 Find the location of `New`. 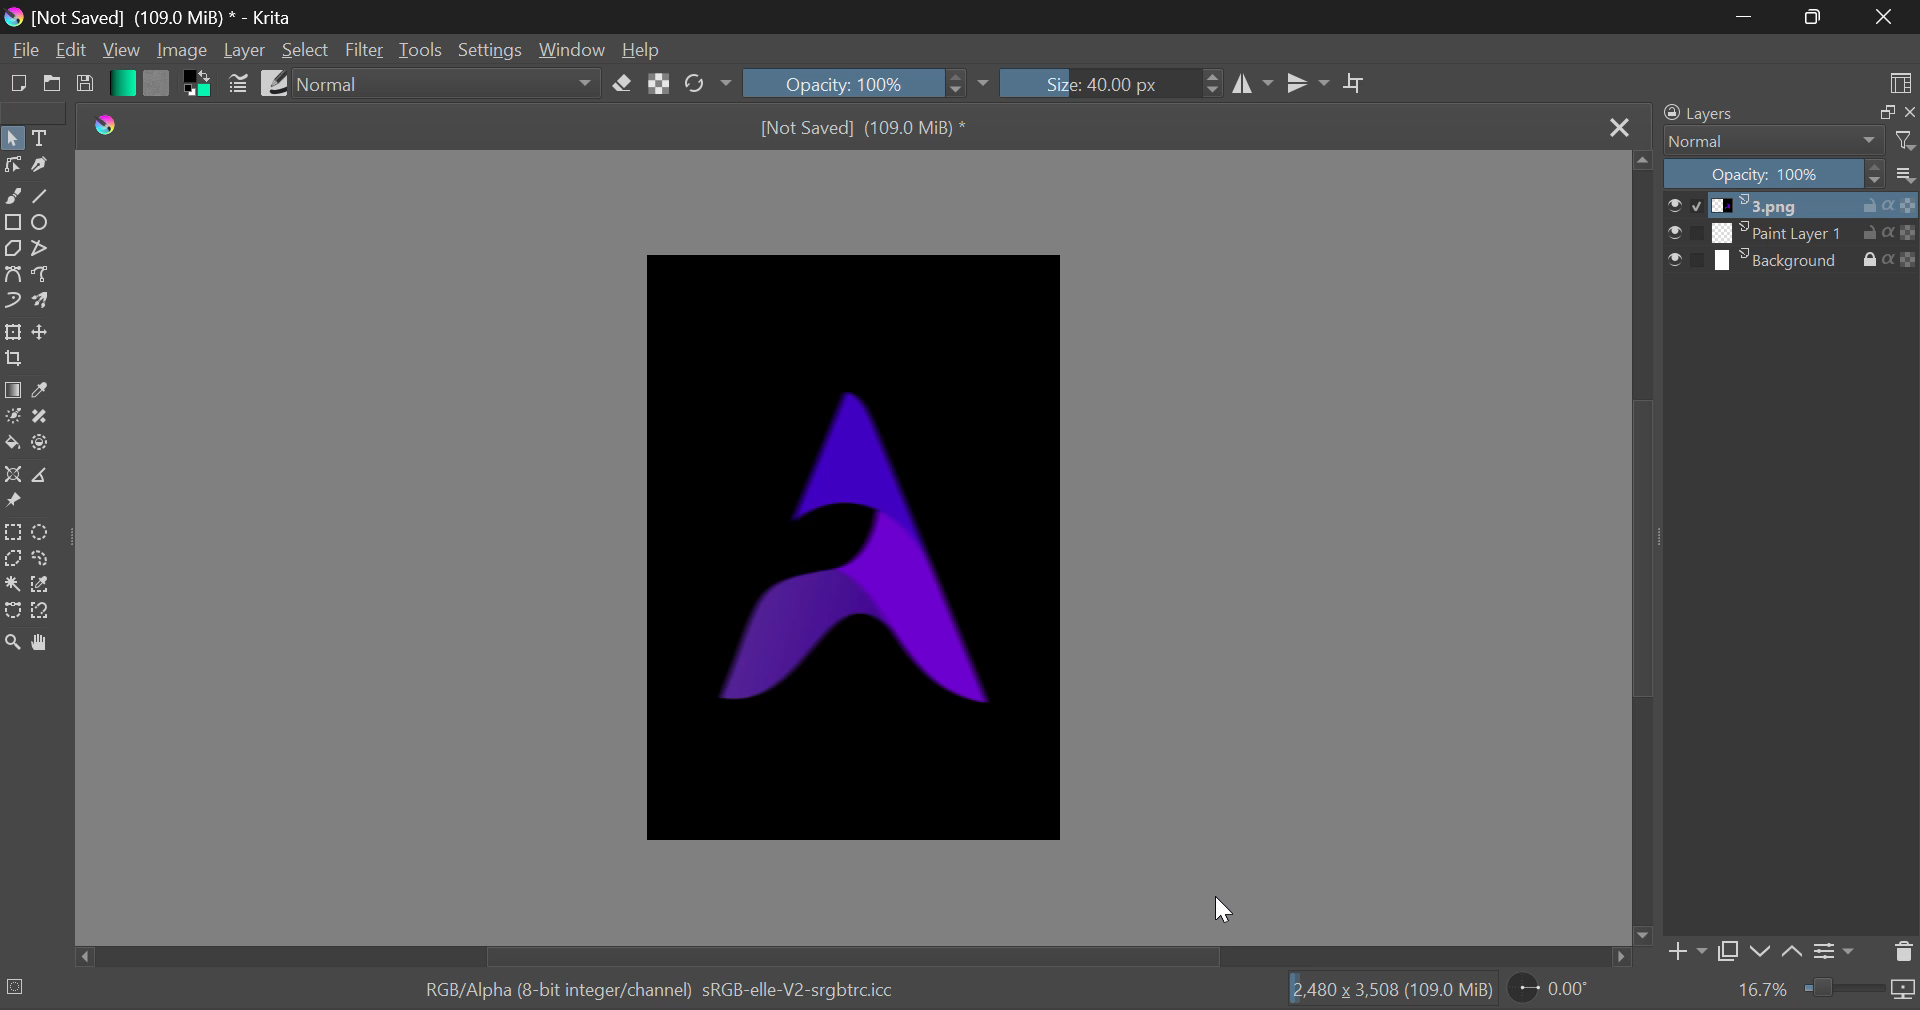

New is located at coordinates (17, 85).